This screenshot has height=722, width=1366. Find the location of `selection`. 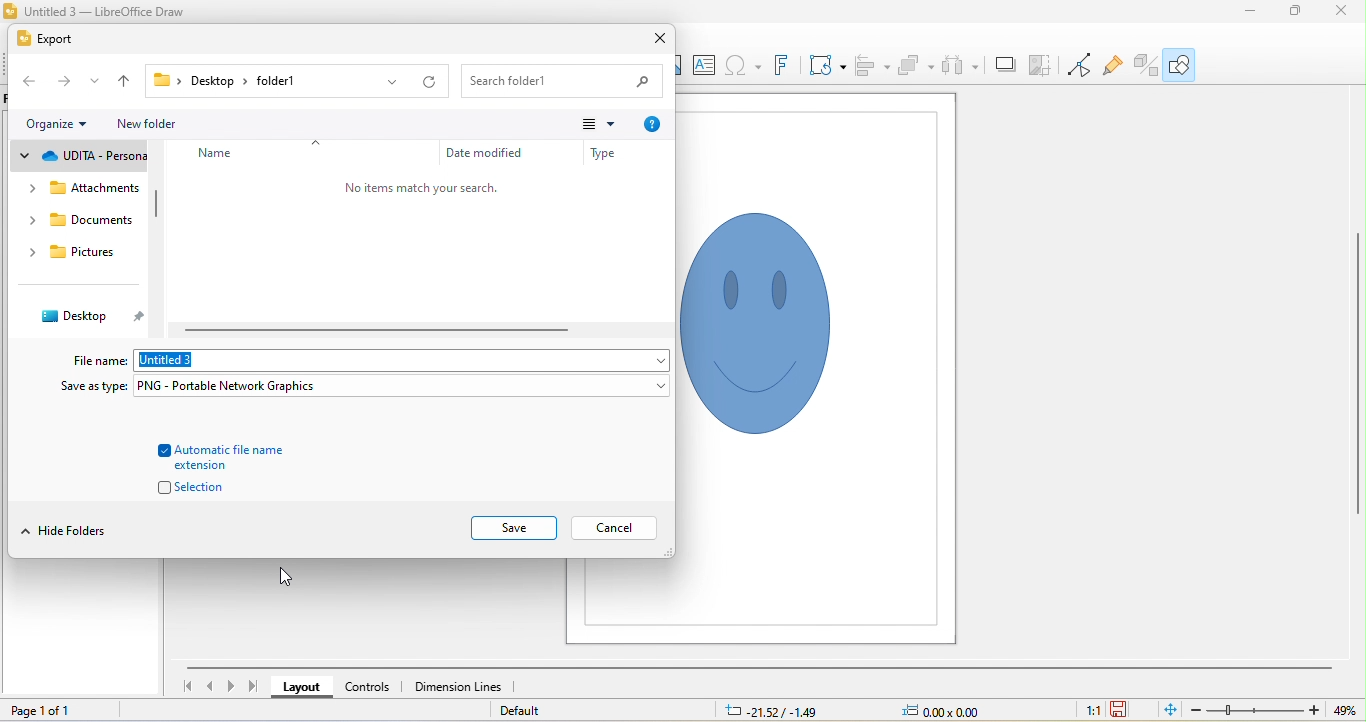

selection is located at coordinates (213, 490).